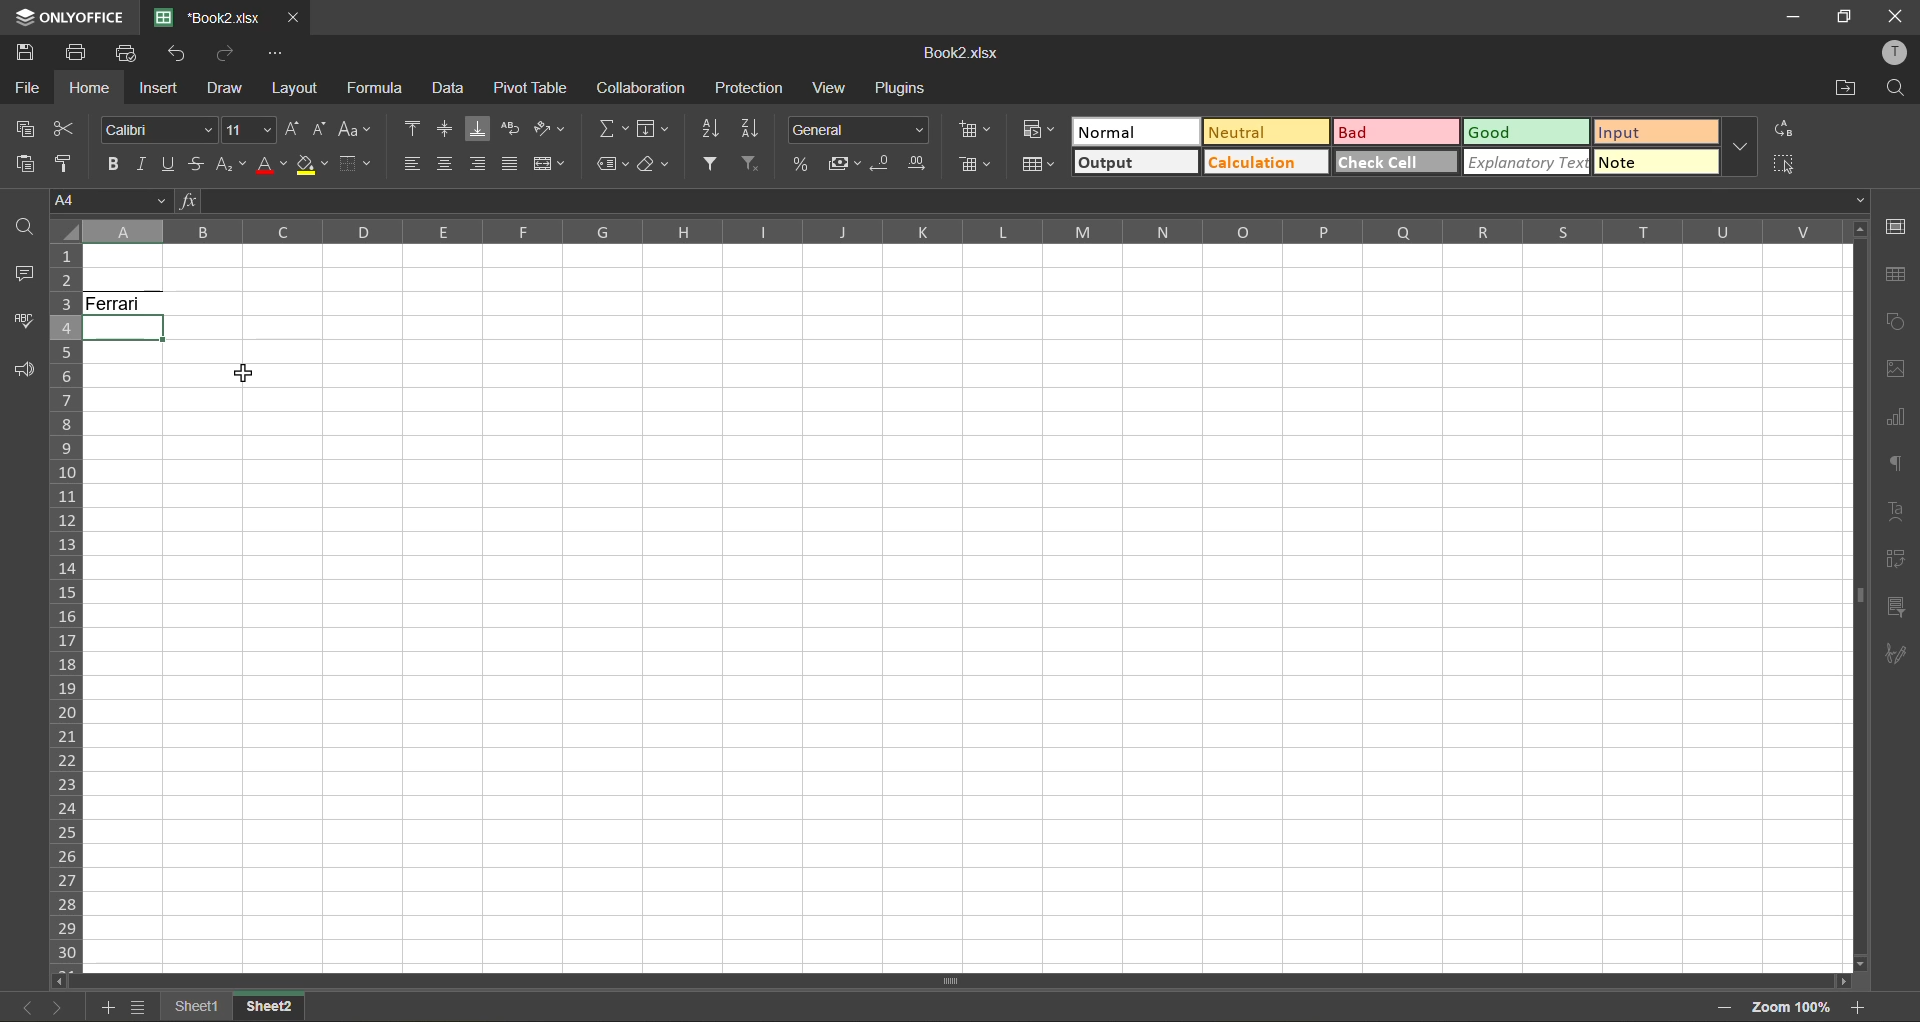  Describe the element at coordinates (197, 1007) in the screenshot. I see `sheet 1` at that location.